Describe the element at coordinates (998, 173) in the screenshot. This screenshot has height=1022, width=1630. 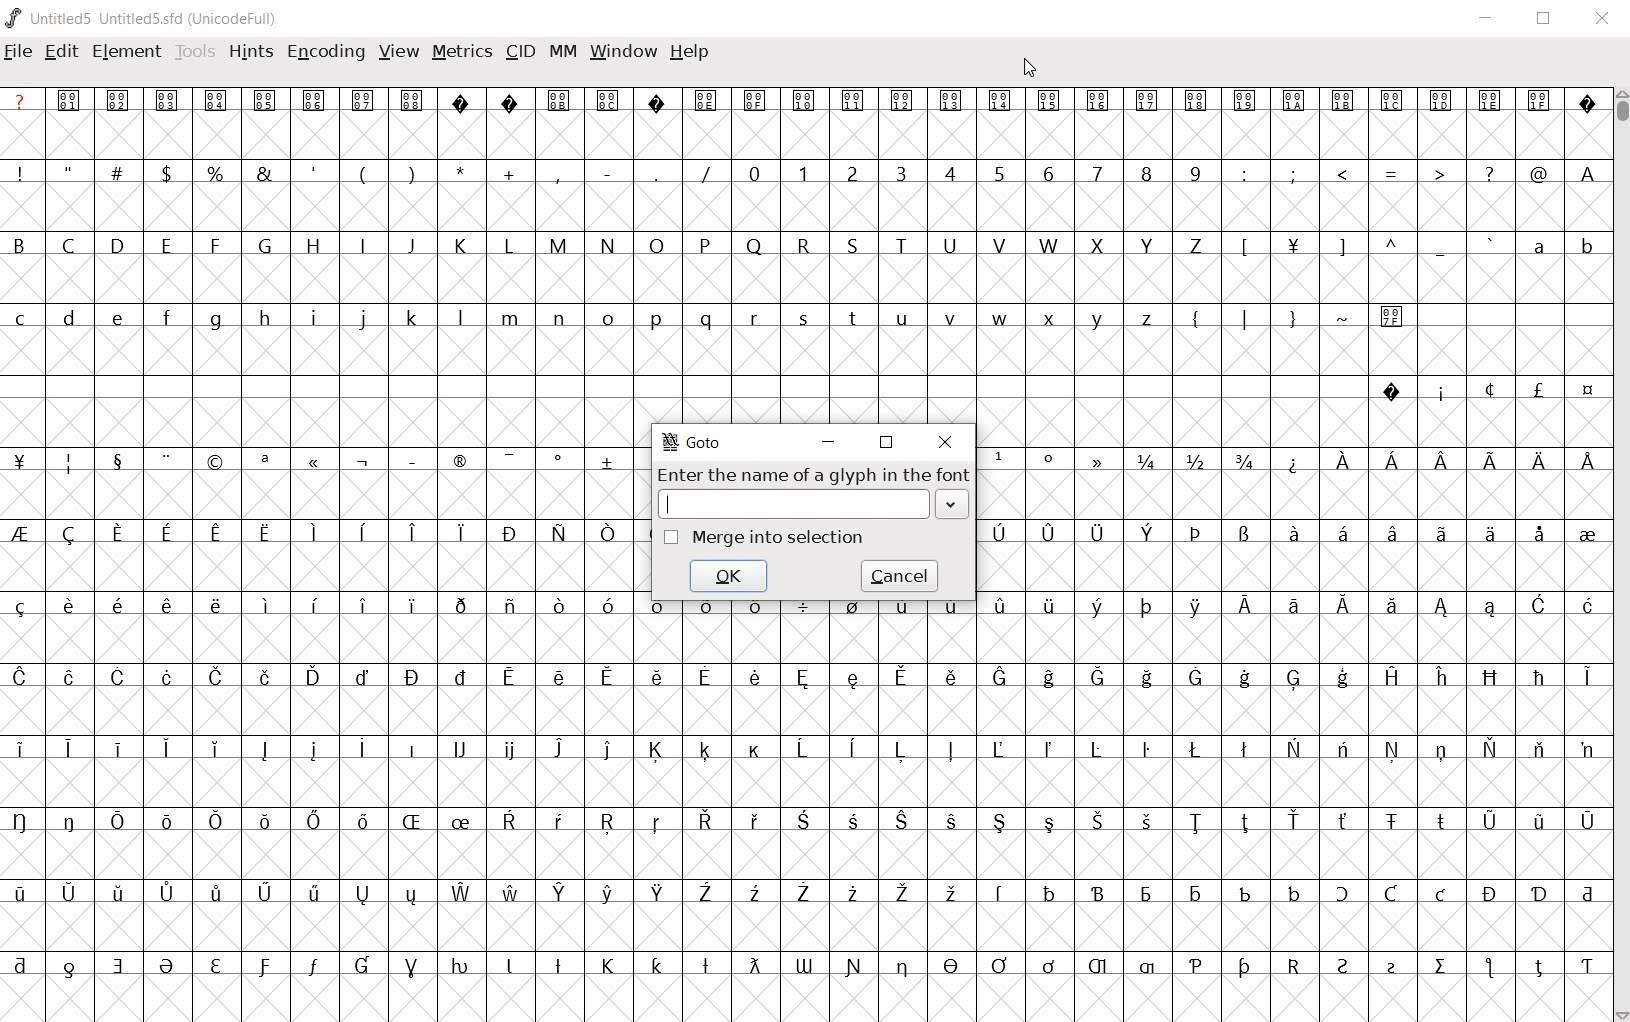
I see `5` at that location.